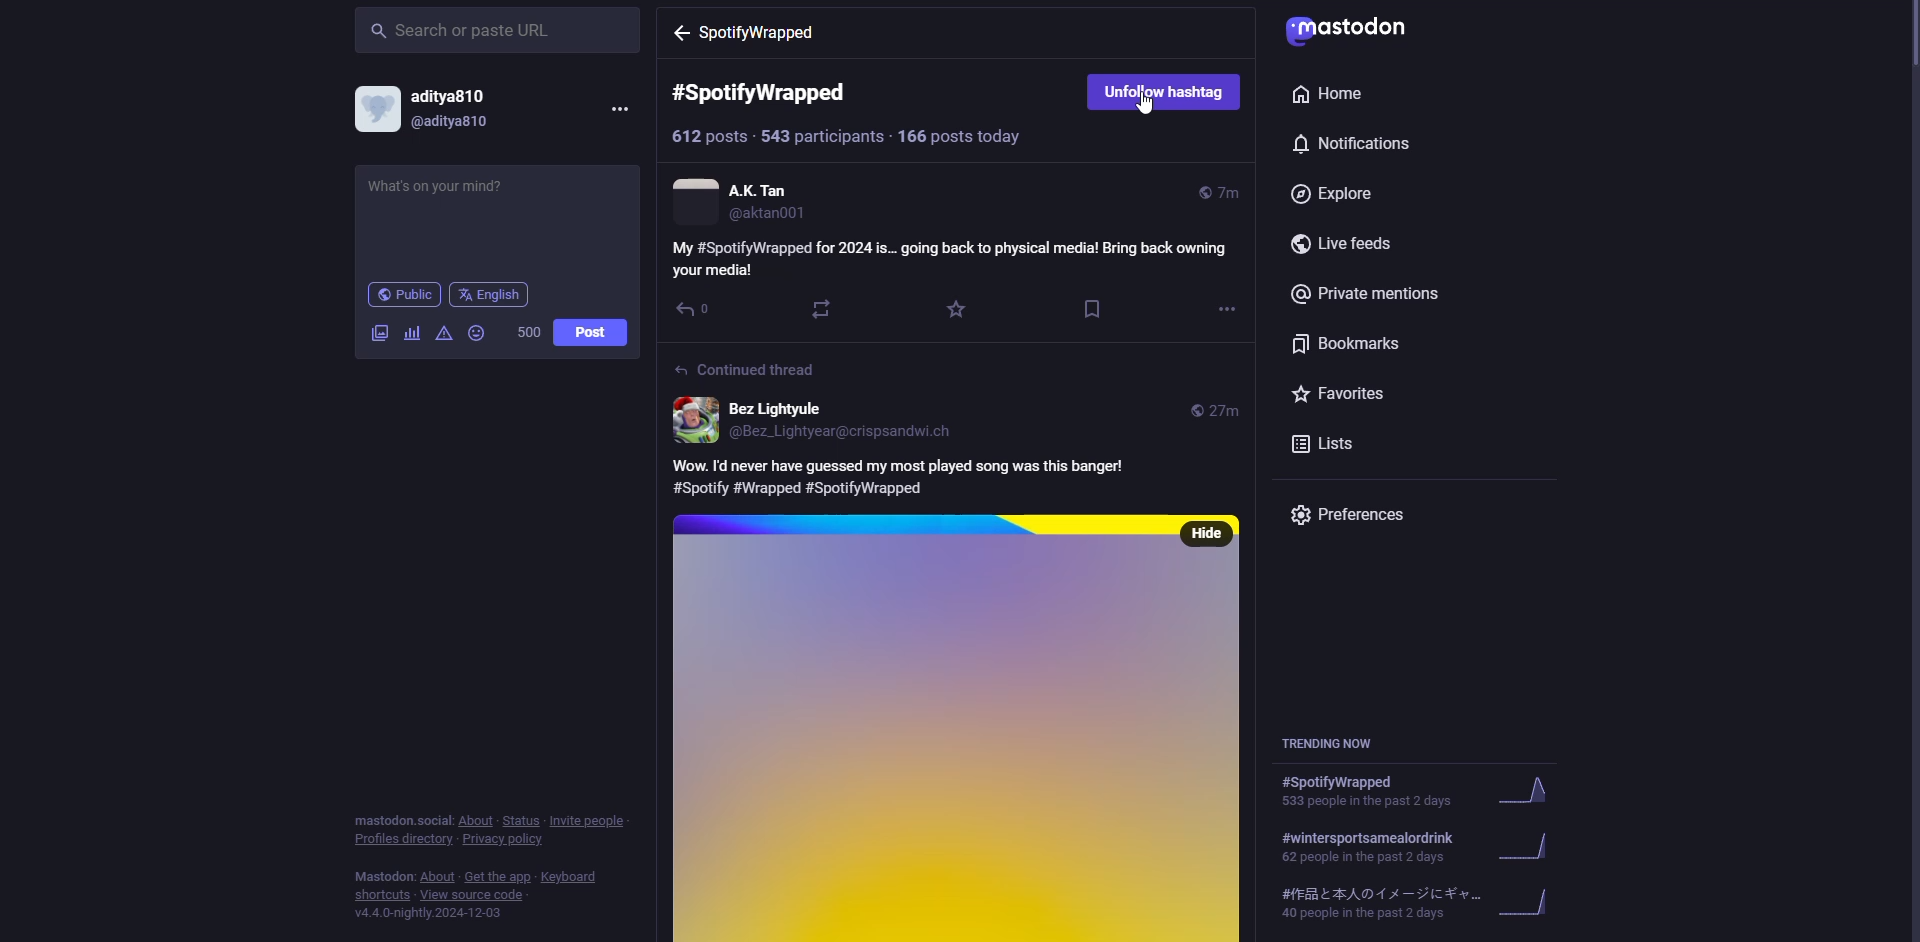 This screenshot has height=942, width=1920. I want to click on post, so click(589, 331).